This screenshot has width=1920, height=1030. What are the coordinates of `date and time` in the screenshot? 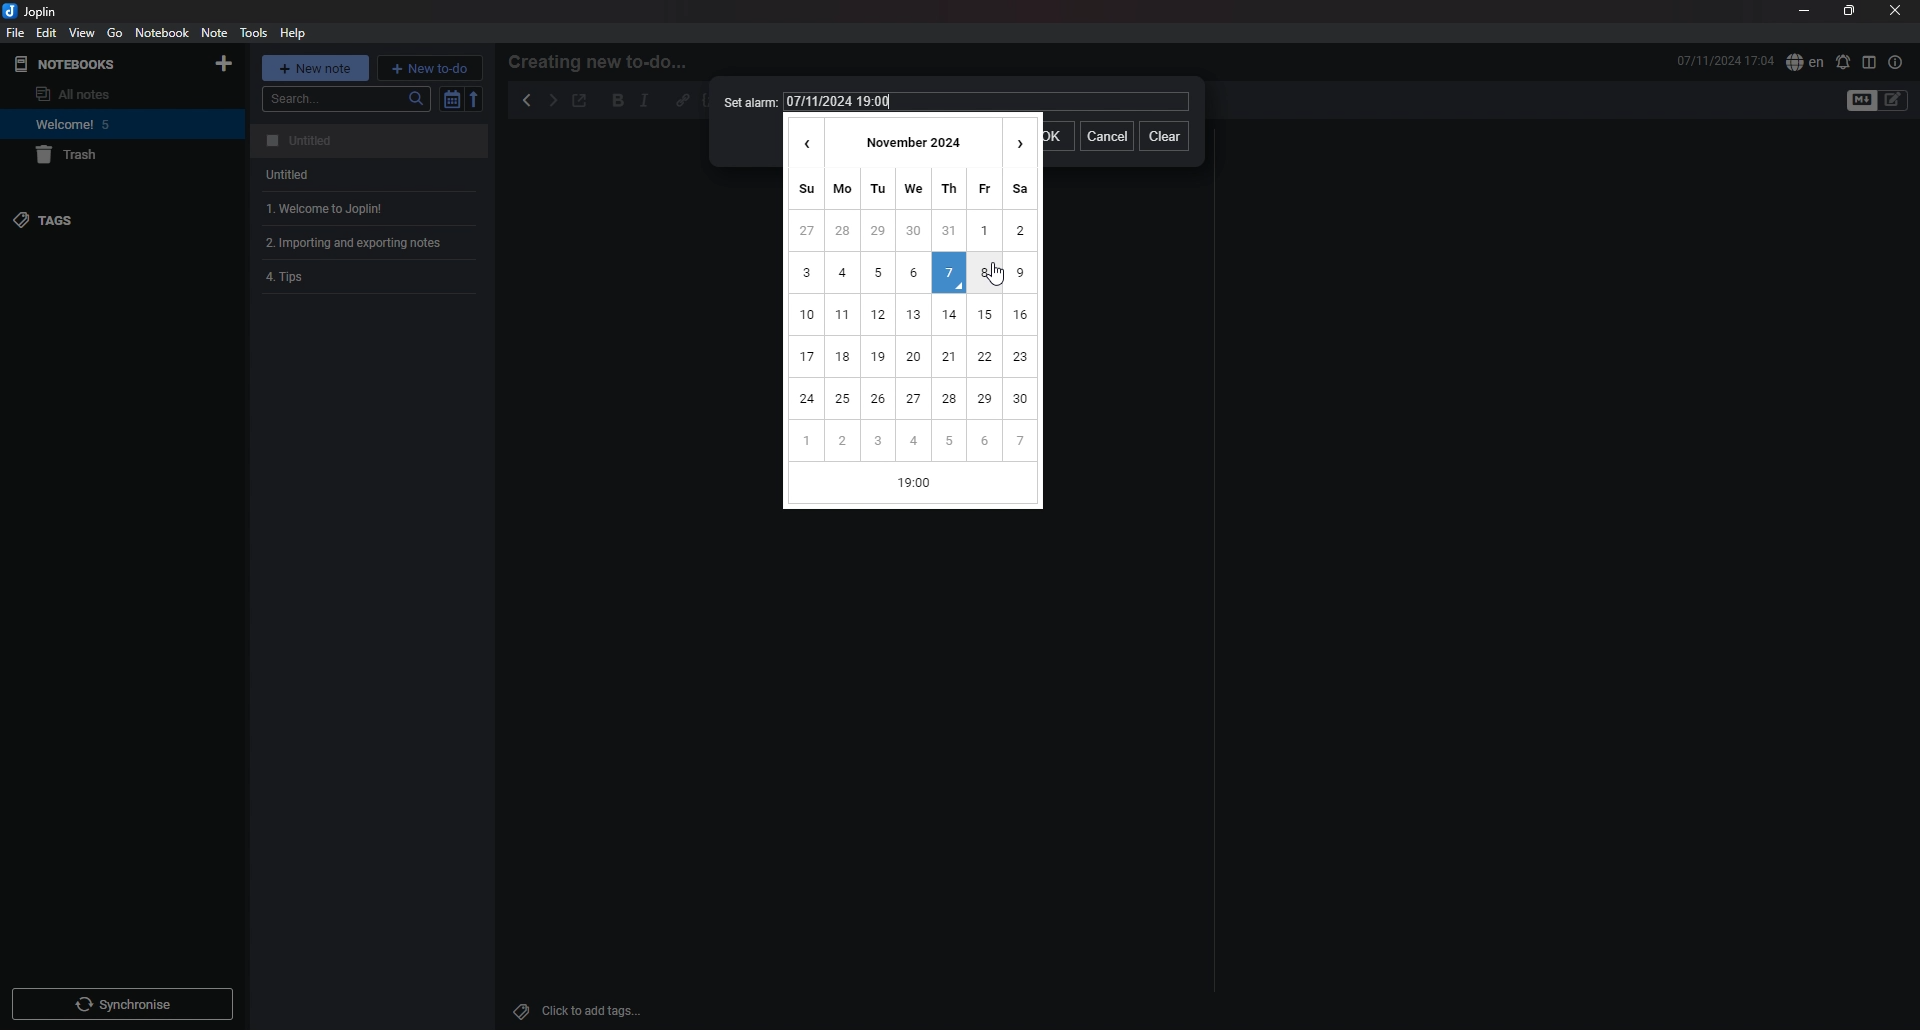 It's located at (1724, 61).